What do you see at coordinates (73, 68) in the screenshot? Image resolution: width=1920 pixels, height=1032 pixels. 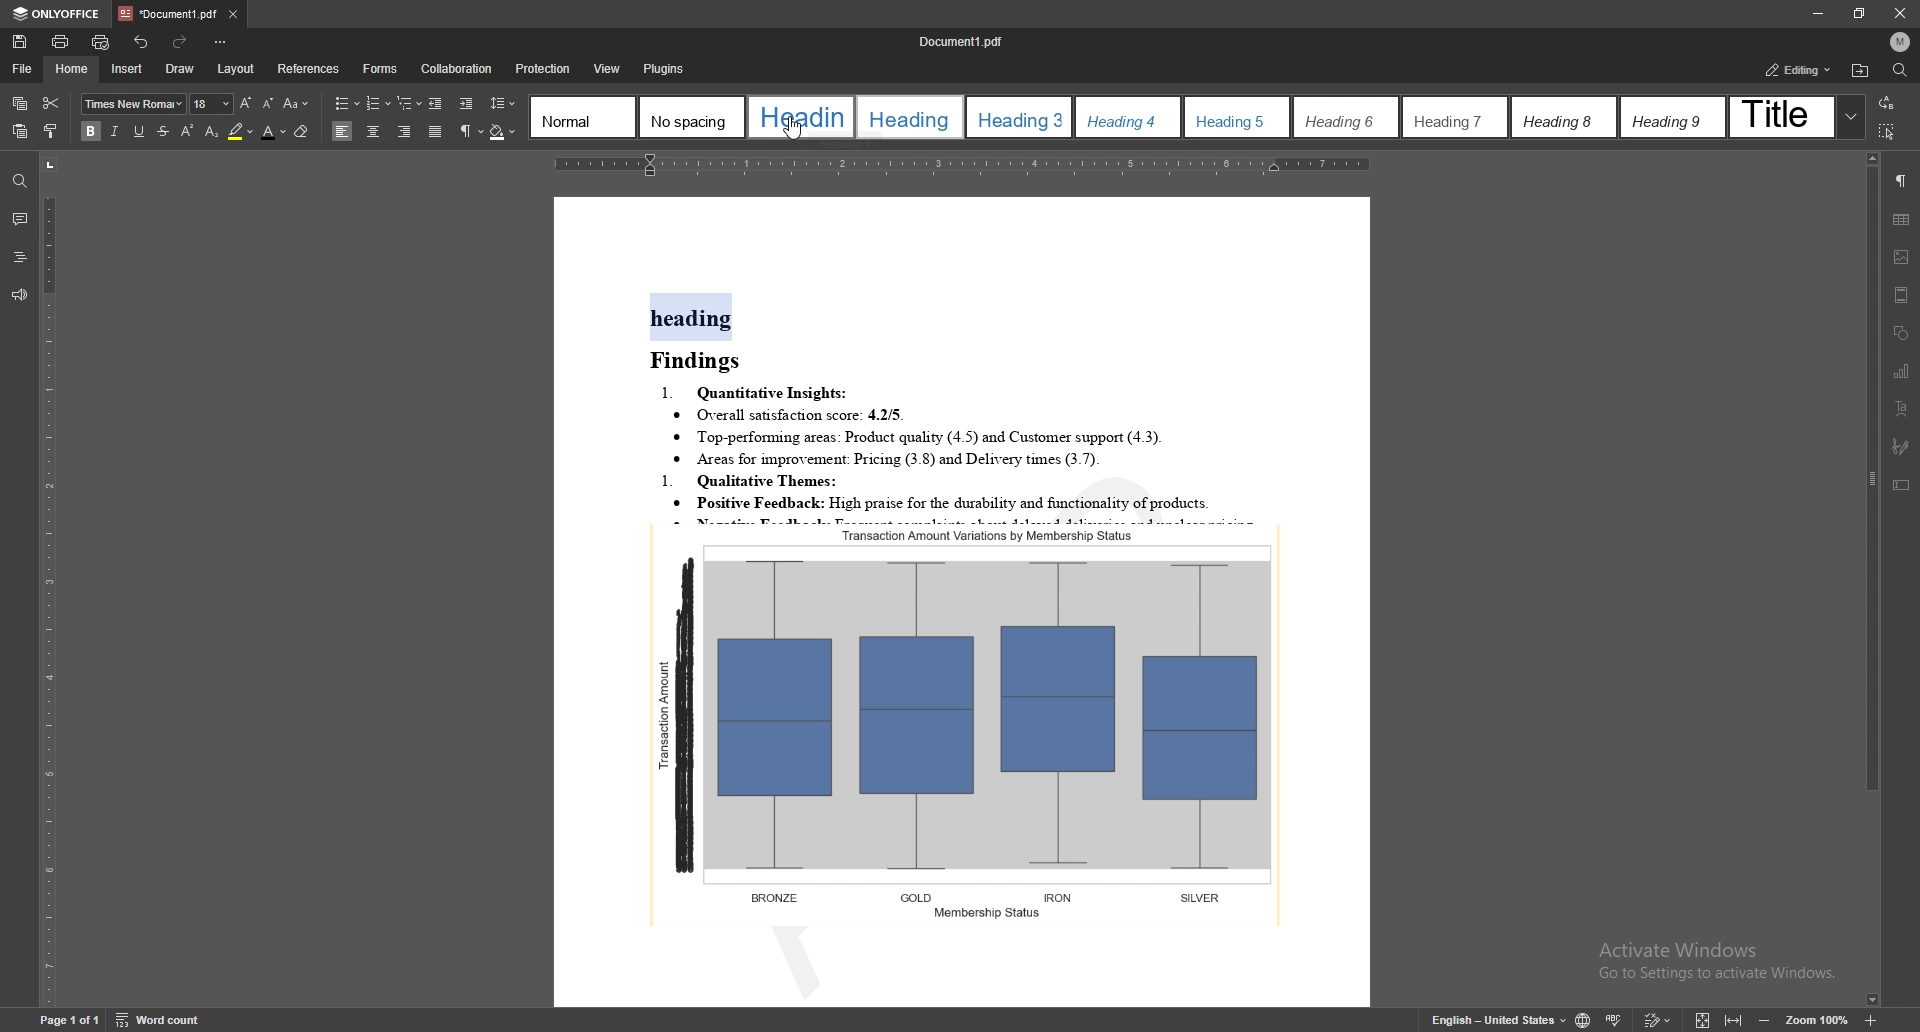 I see `home` at bounding box center [73, 68].